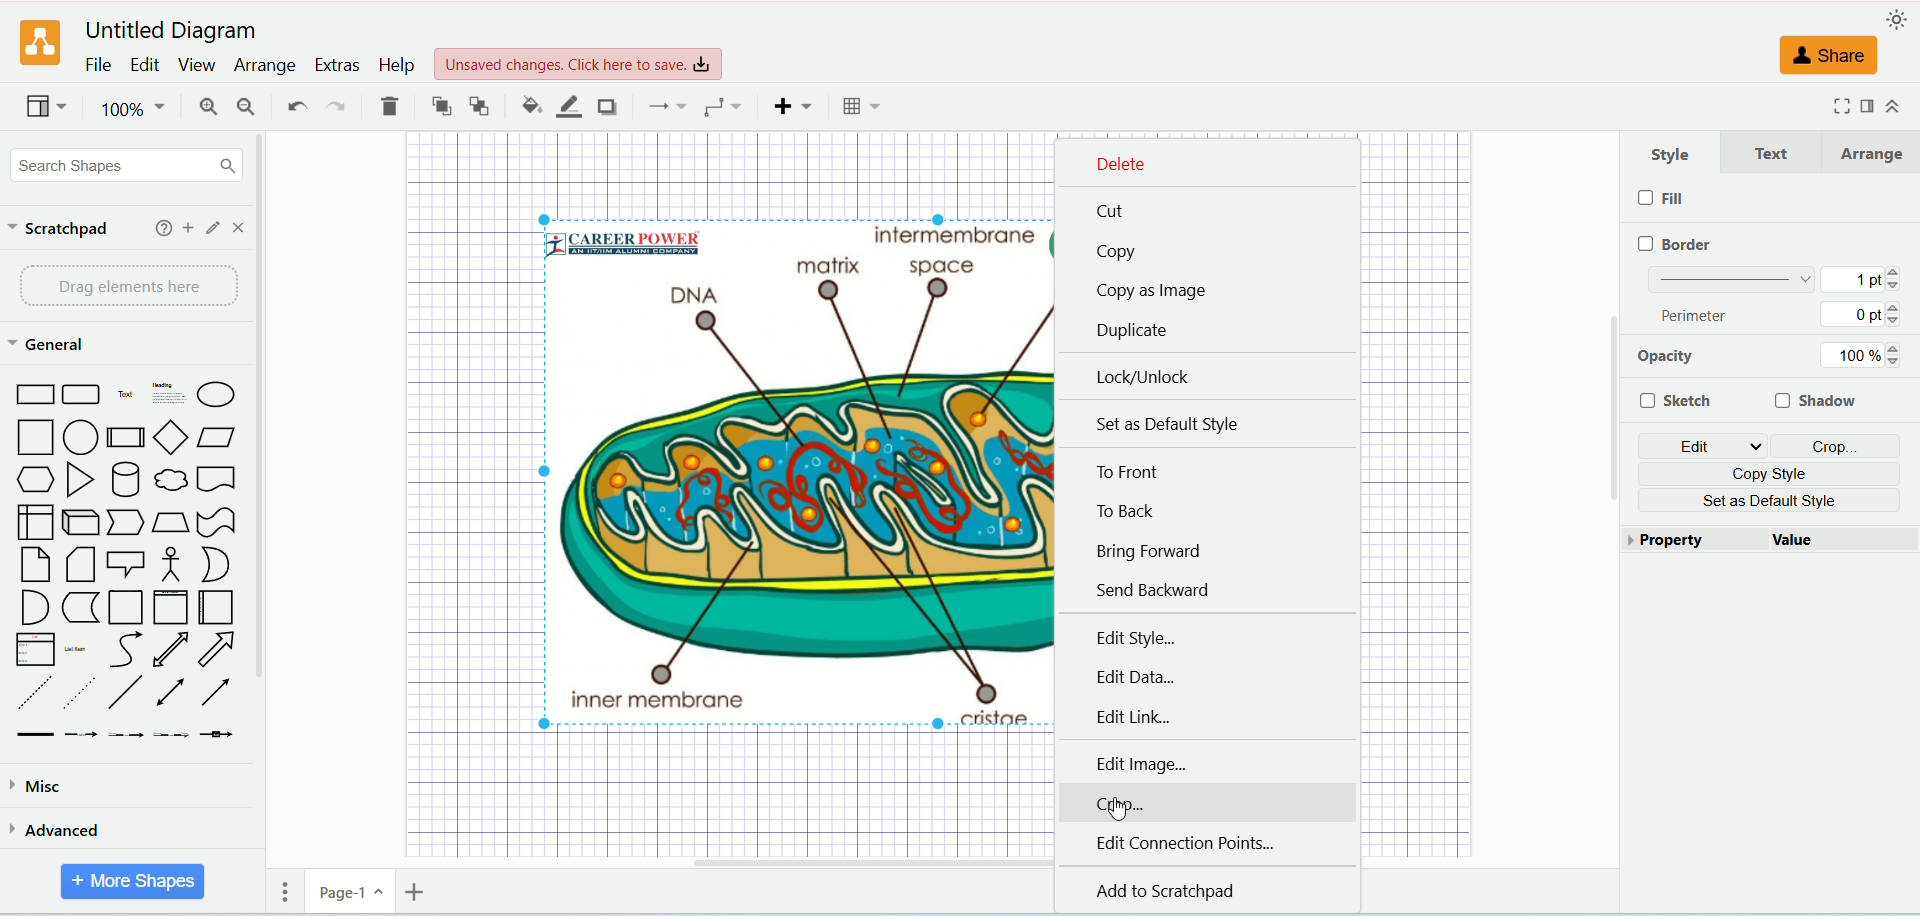 The height and width of the screenshot is (916, 1920). Describe the element at coordinates (1186, 844) in the screenshot. I see `edit connection points` at that location.